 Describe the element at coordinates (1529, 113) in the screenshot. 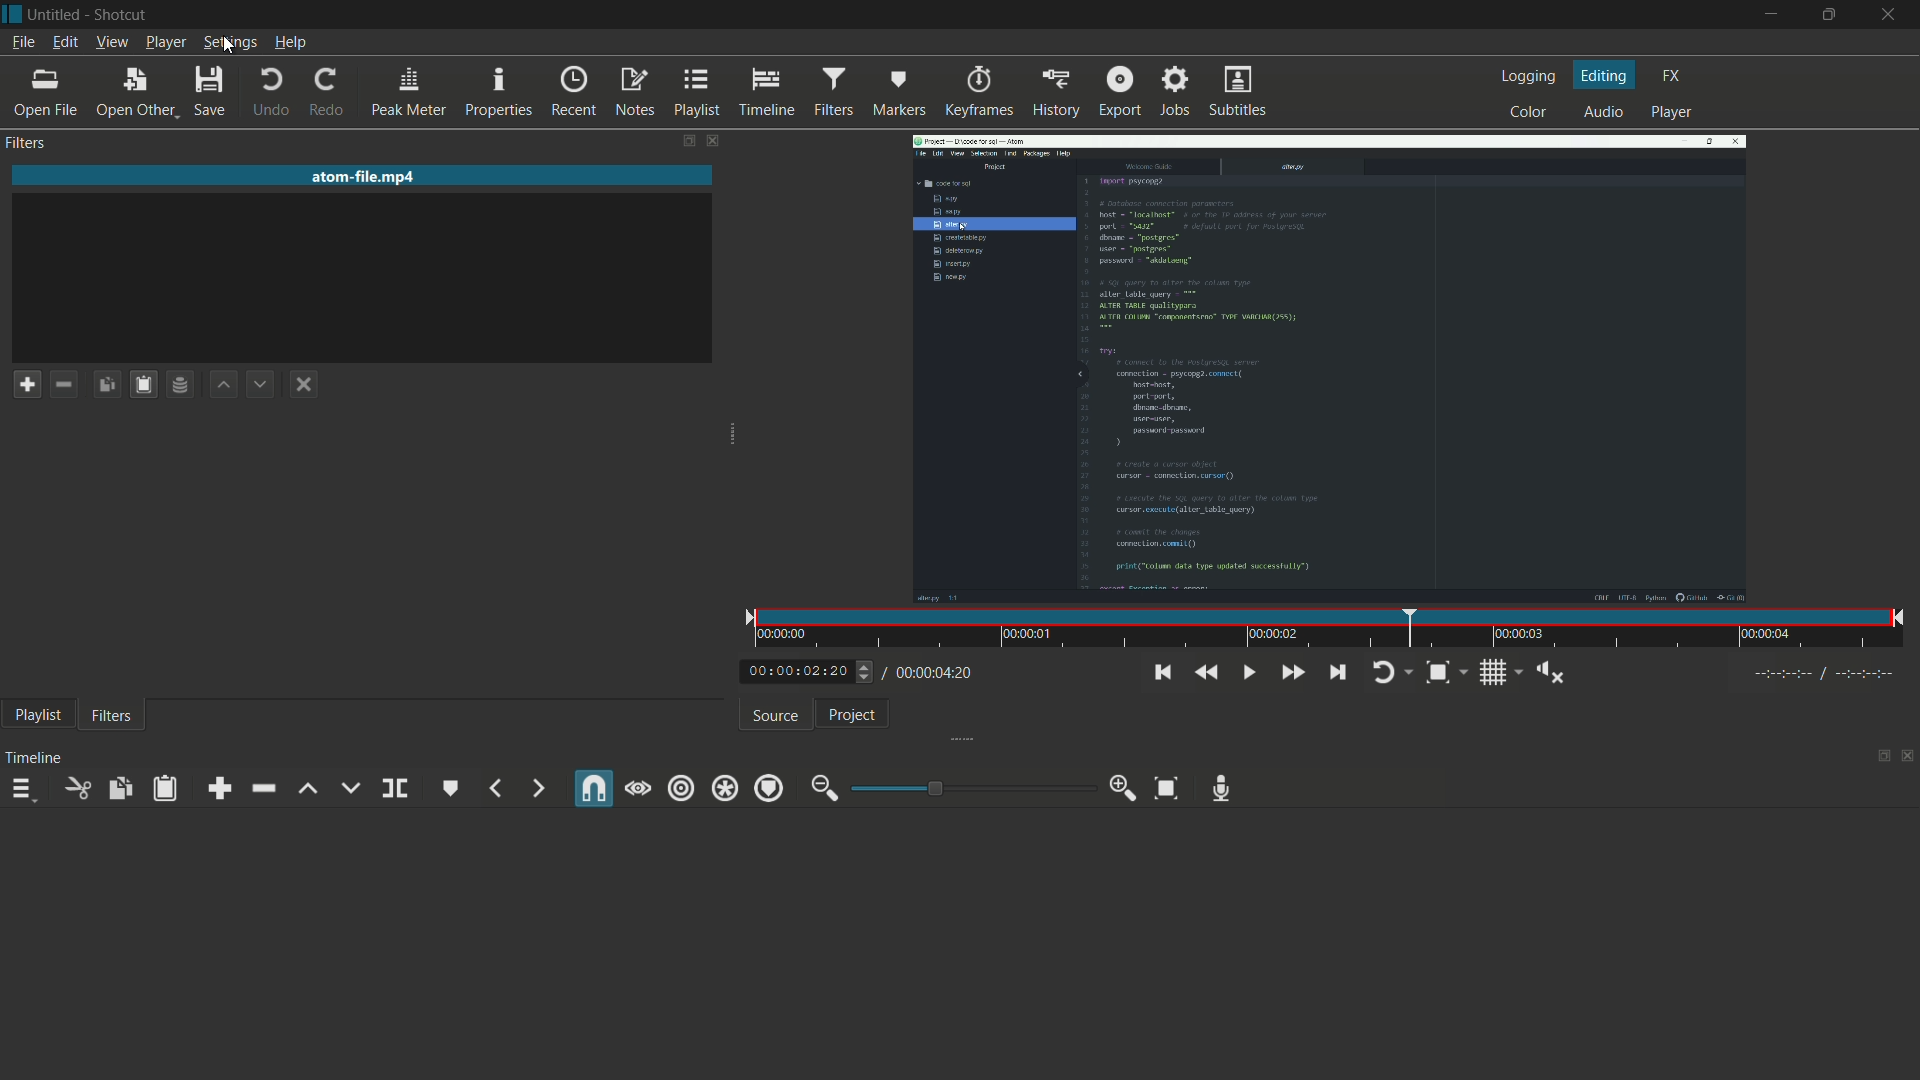

I see `color` at that location.